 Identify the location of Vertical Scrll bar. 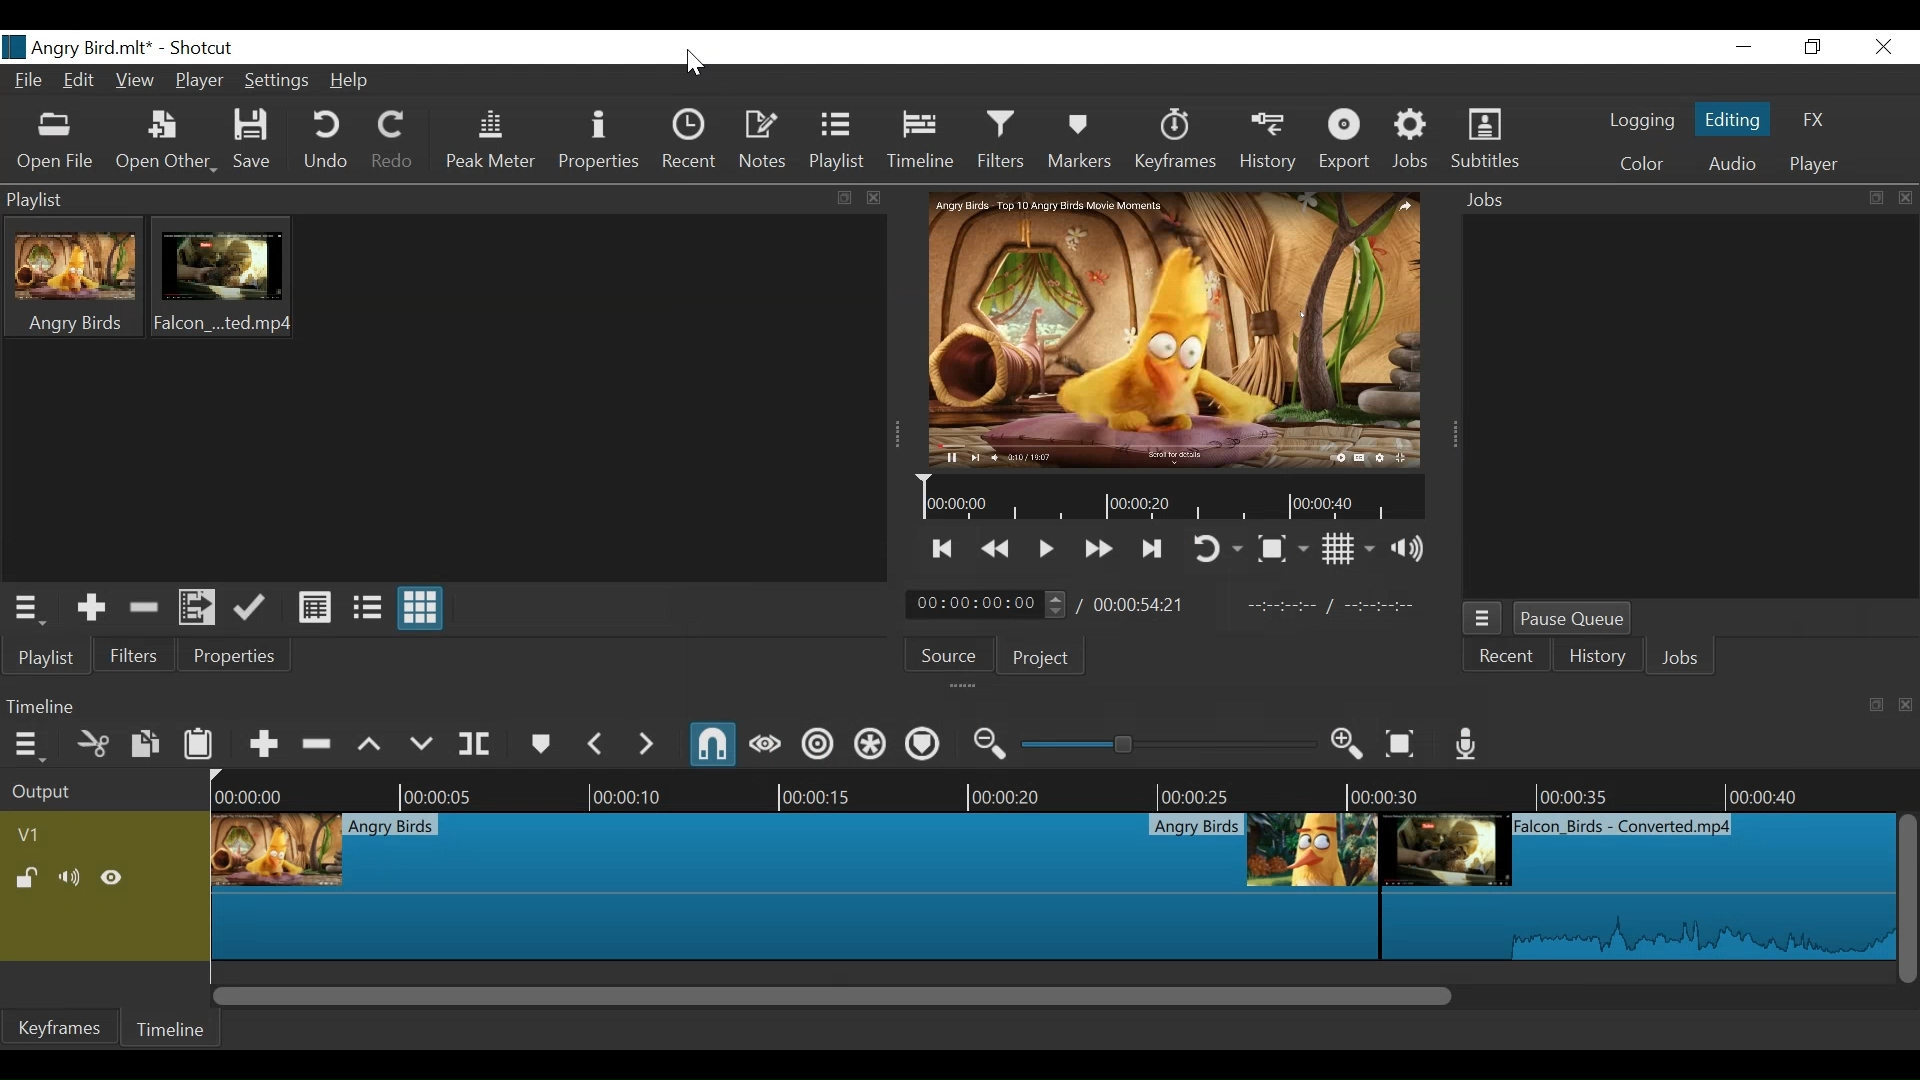
(1908, 899).